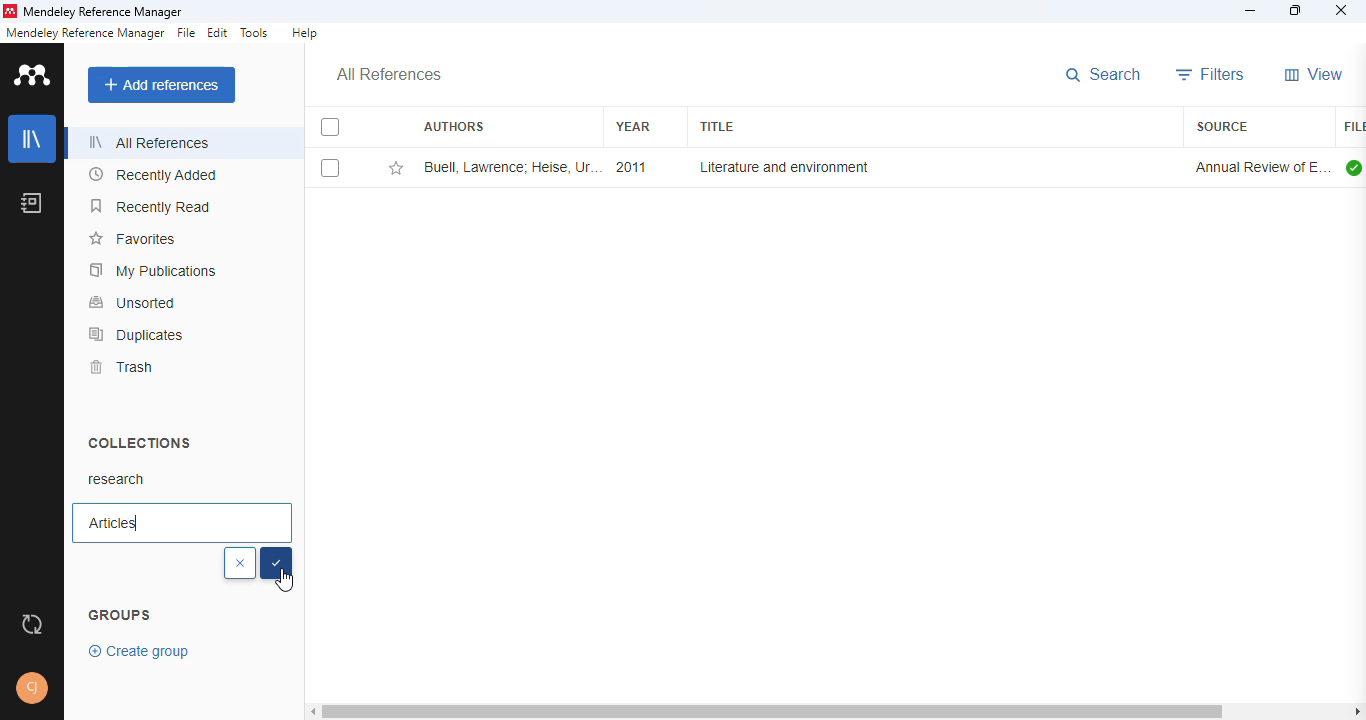  What do you see at coordinates (305, 32) in the screenshot?
I see `help` at bounding box center [305, 32].